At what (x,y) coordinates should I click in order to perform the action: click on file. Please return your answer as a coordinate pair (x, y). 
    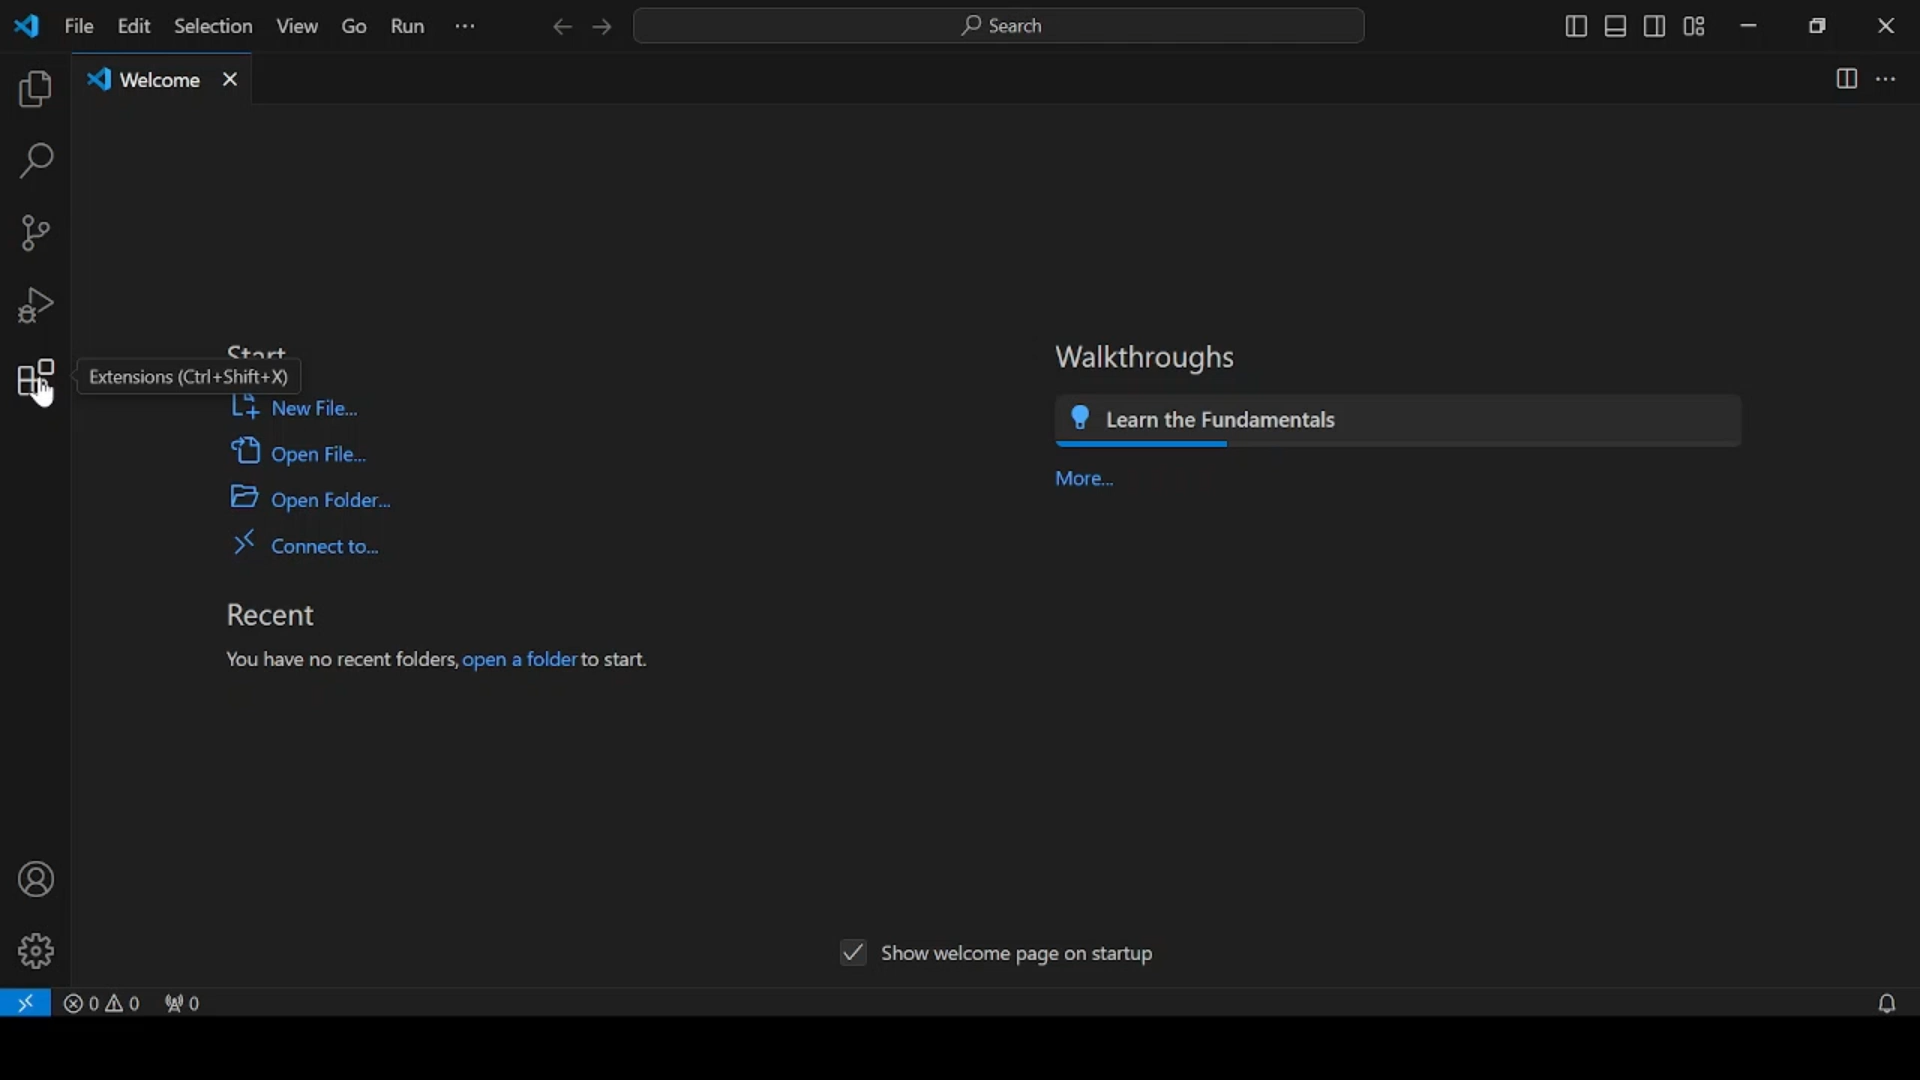
    Looking at the image, I should click on (79, 26).